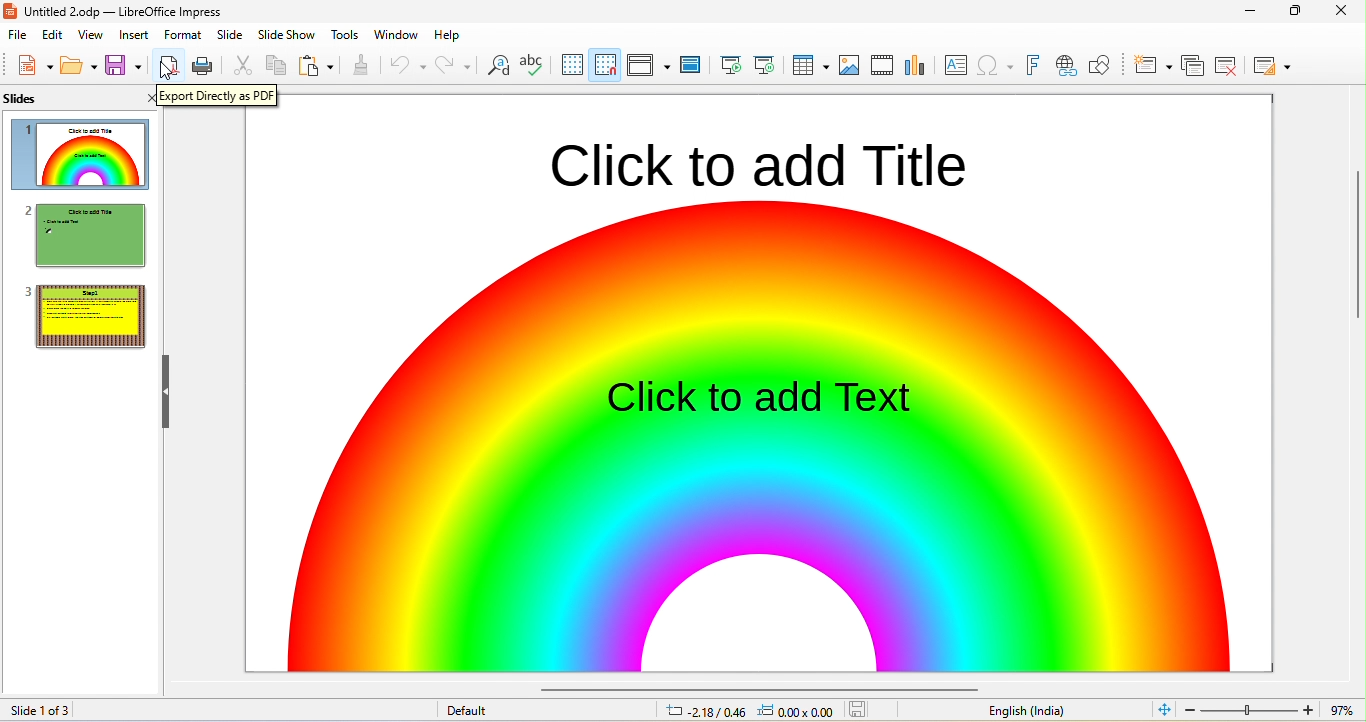 Image resolution: width=1366 pixels, height=722 pixels. Describe the element at coordinates (128, 11) in the screenshot. I see `title` at that location.